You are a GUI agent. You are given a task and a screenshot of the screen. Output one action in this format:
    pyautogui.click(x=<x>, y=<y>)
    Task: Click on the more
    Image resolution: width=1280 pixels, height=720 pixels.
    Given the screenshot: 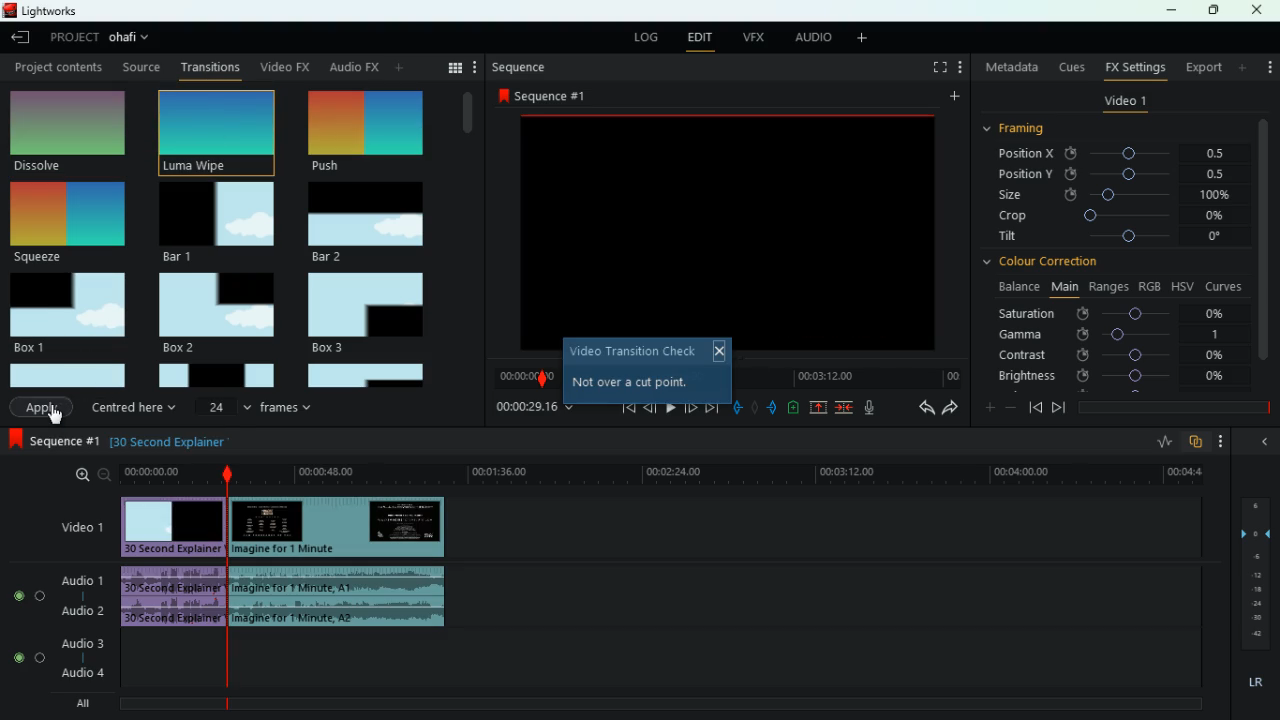 What is the action you would take?
    pyautogui.click(x=1244, y=67)
    